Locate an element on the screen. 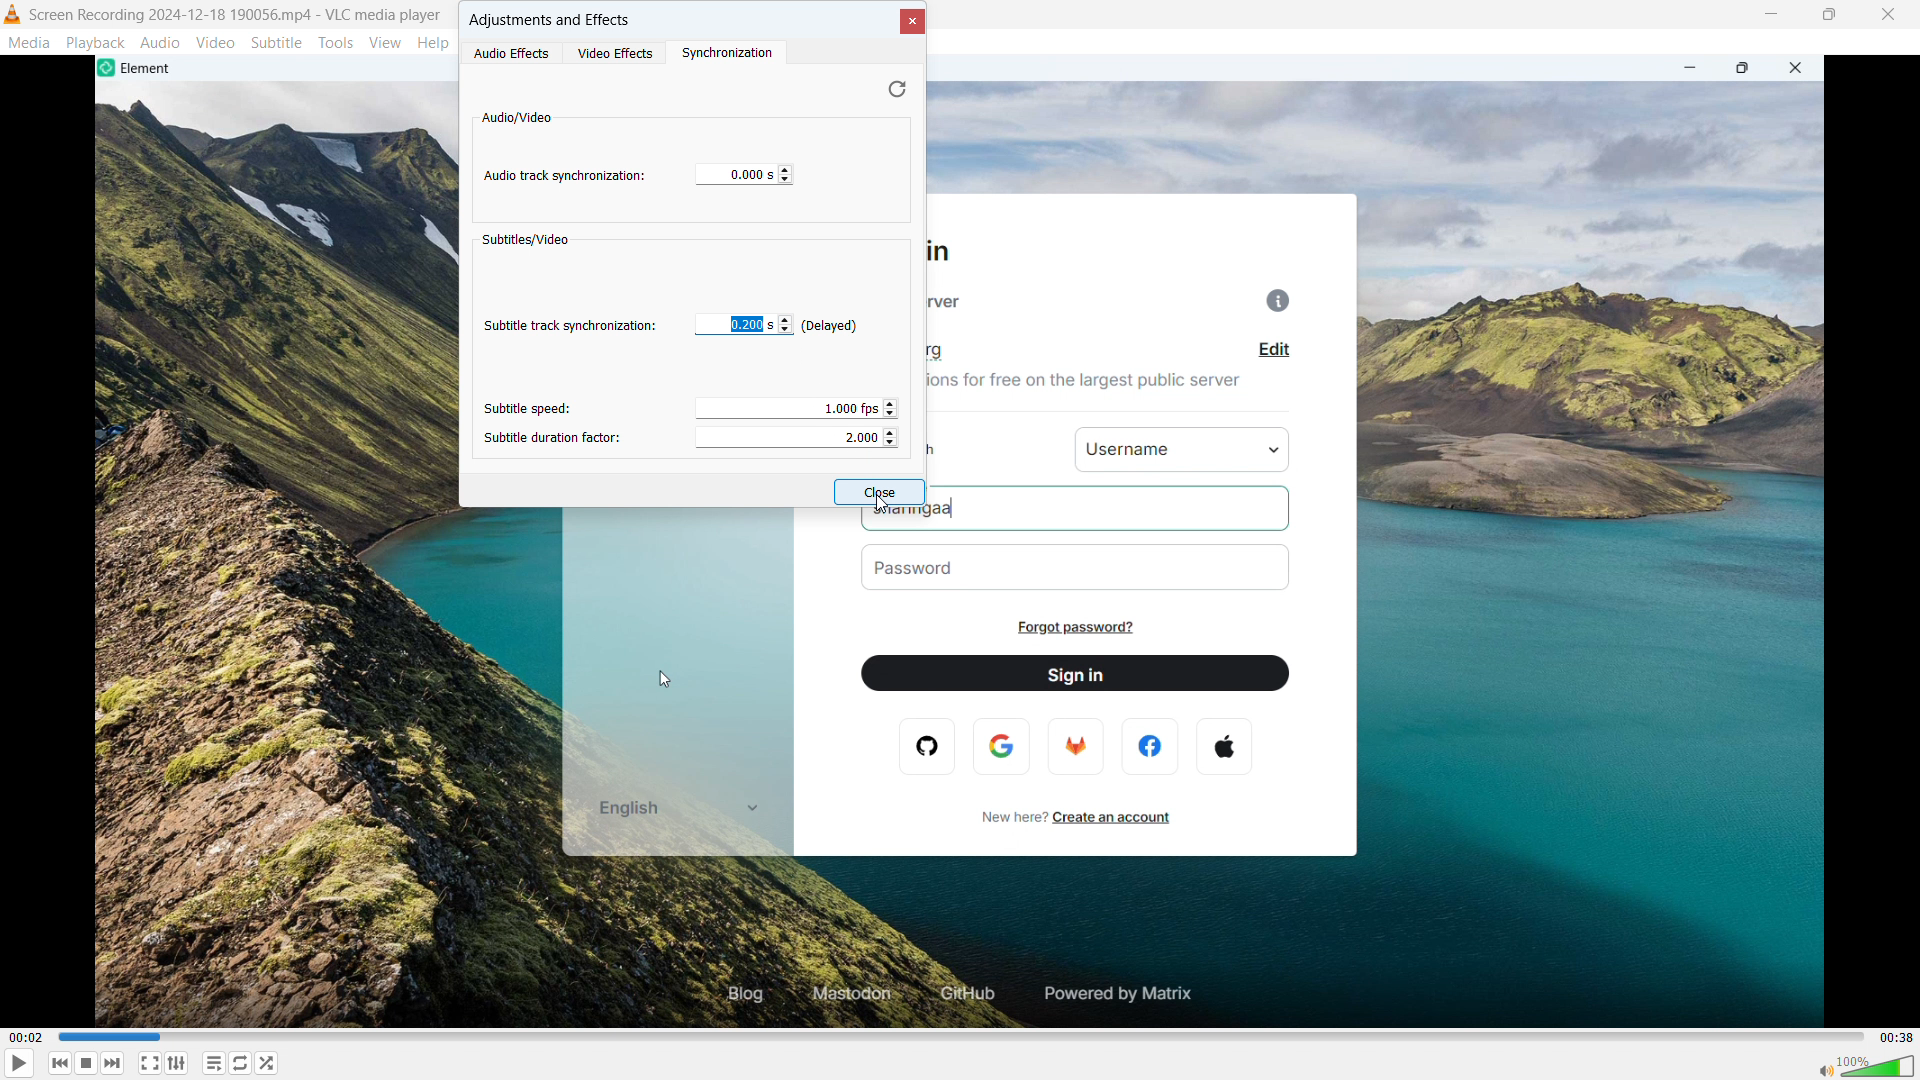  adjust subtitle track synchronization is located at coordinates (786, 324).